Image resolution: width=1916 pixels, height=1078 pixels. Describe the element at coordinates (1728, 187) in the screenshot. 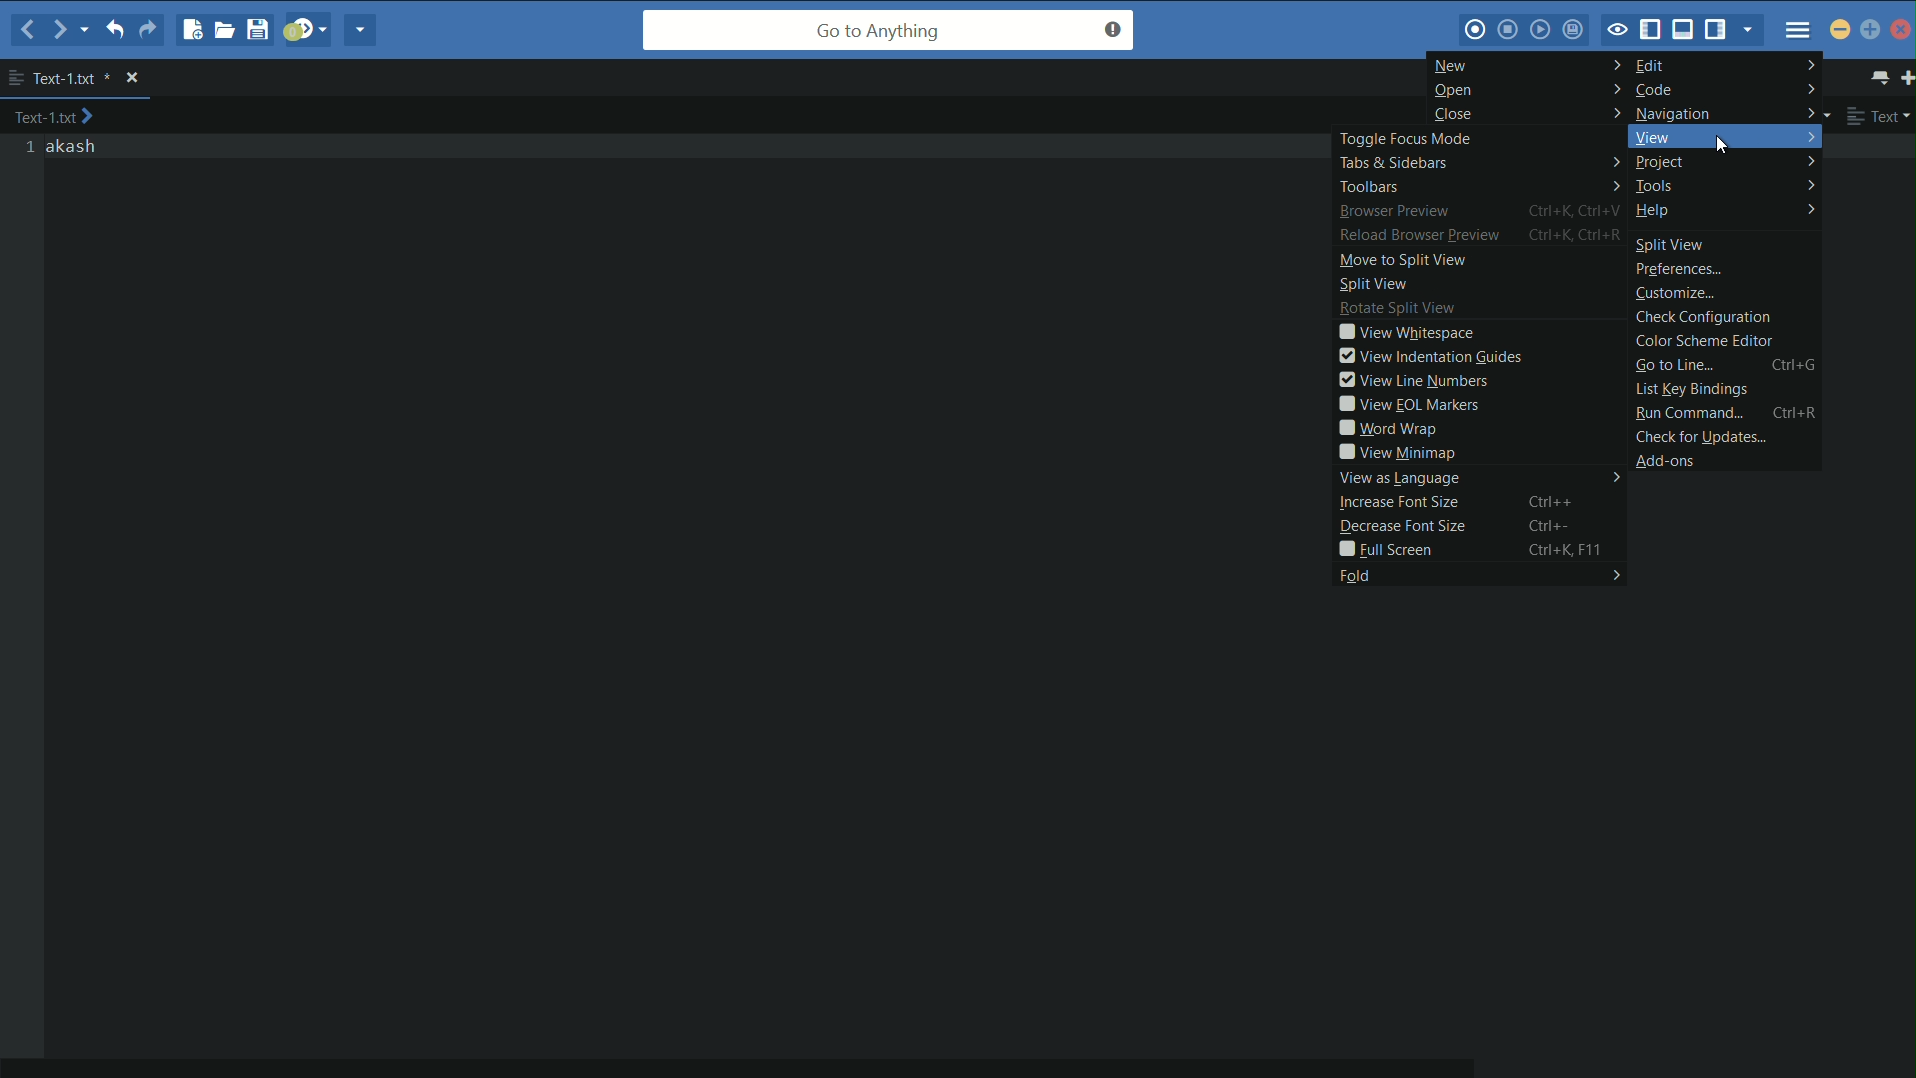

I see `tools` at that location.